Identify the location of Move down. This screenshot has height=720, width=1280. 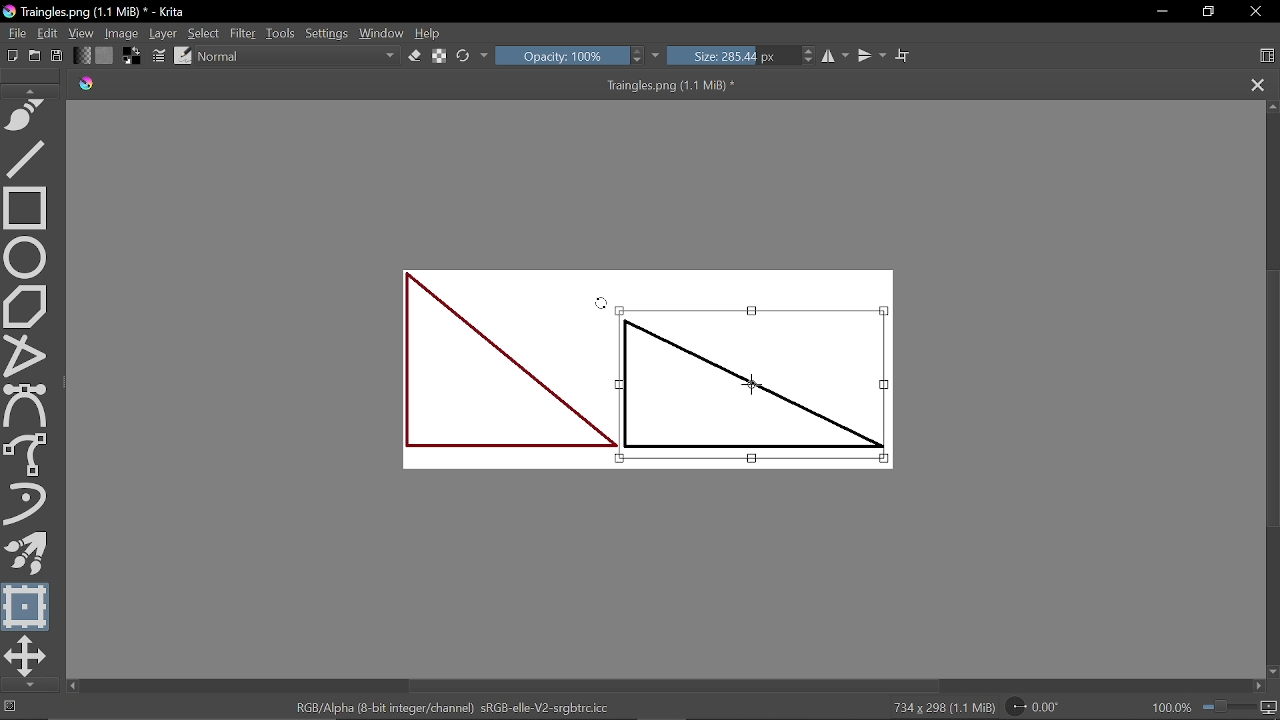
(1272, 672).